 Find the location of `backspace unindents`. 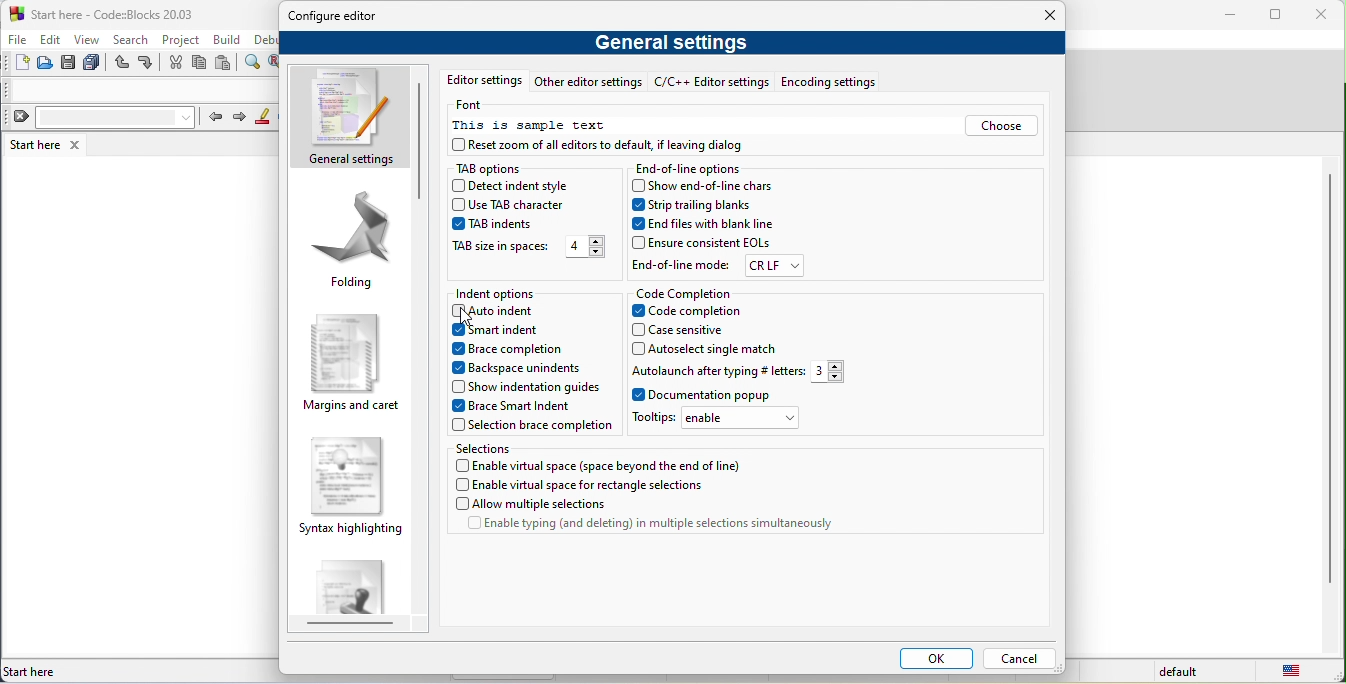

backspace unindents is located at coordinates (517, 367).